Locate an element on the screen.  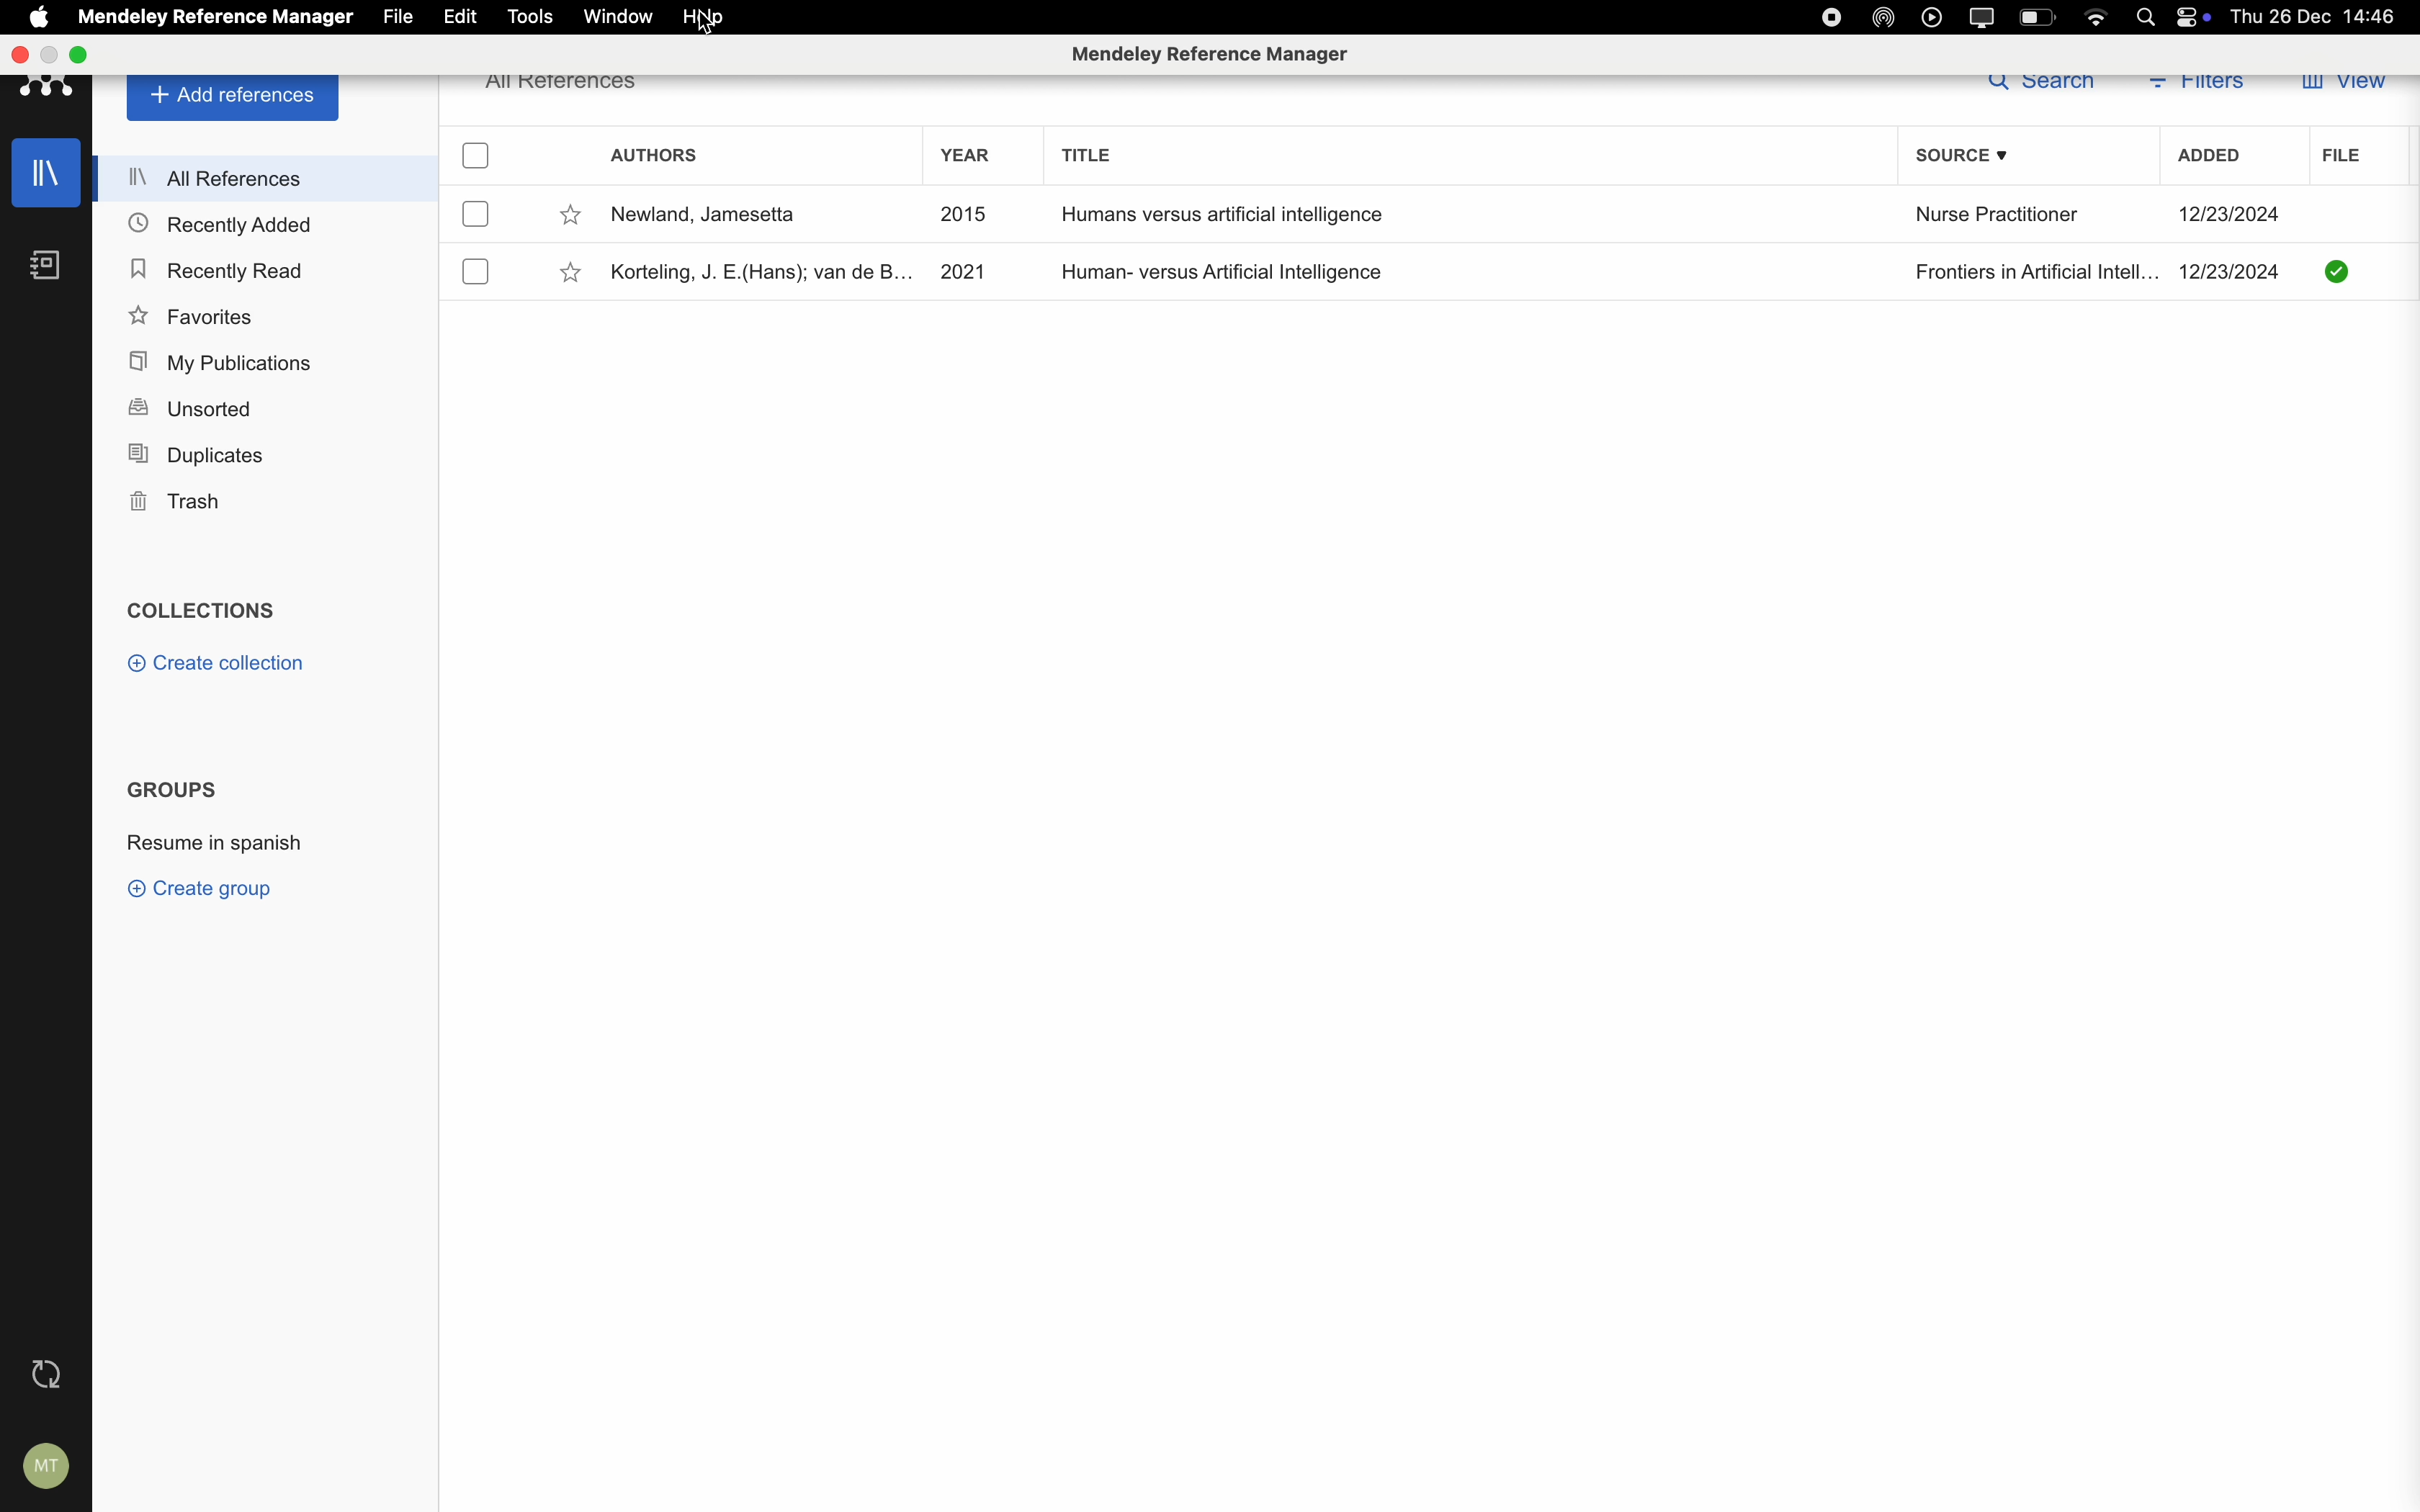
close Mendeley is located at coordinates (17, 55).